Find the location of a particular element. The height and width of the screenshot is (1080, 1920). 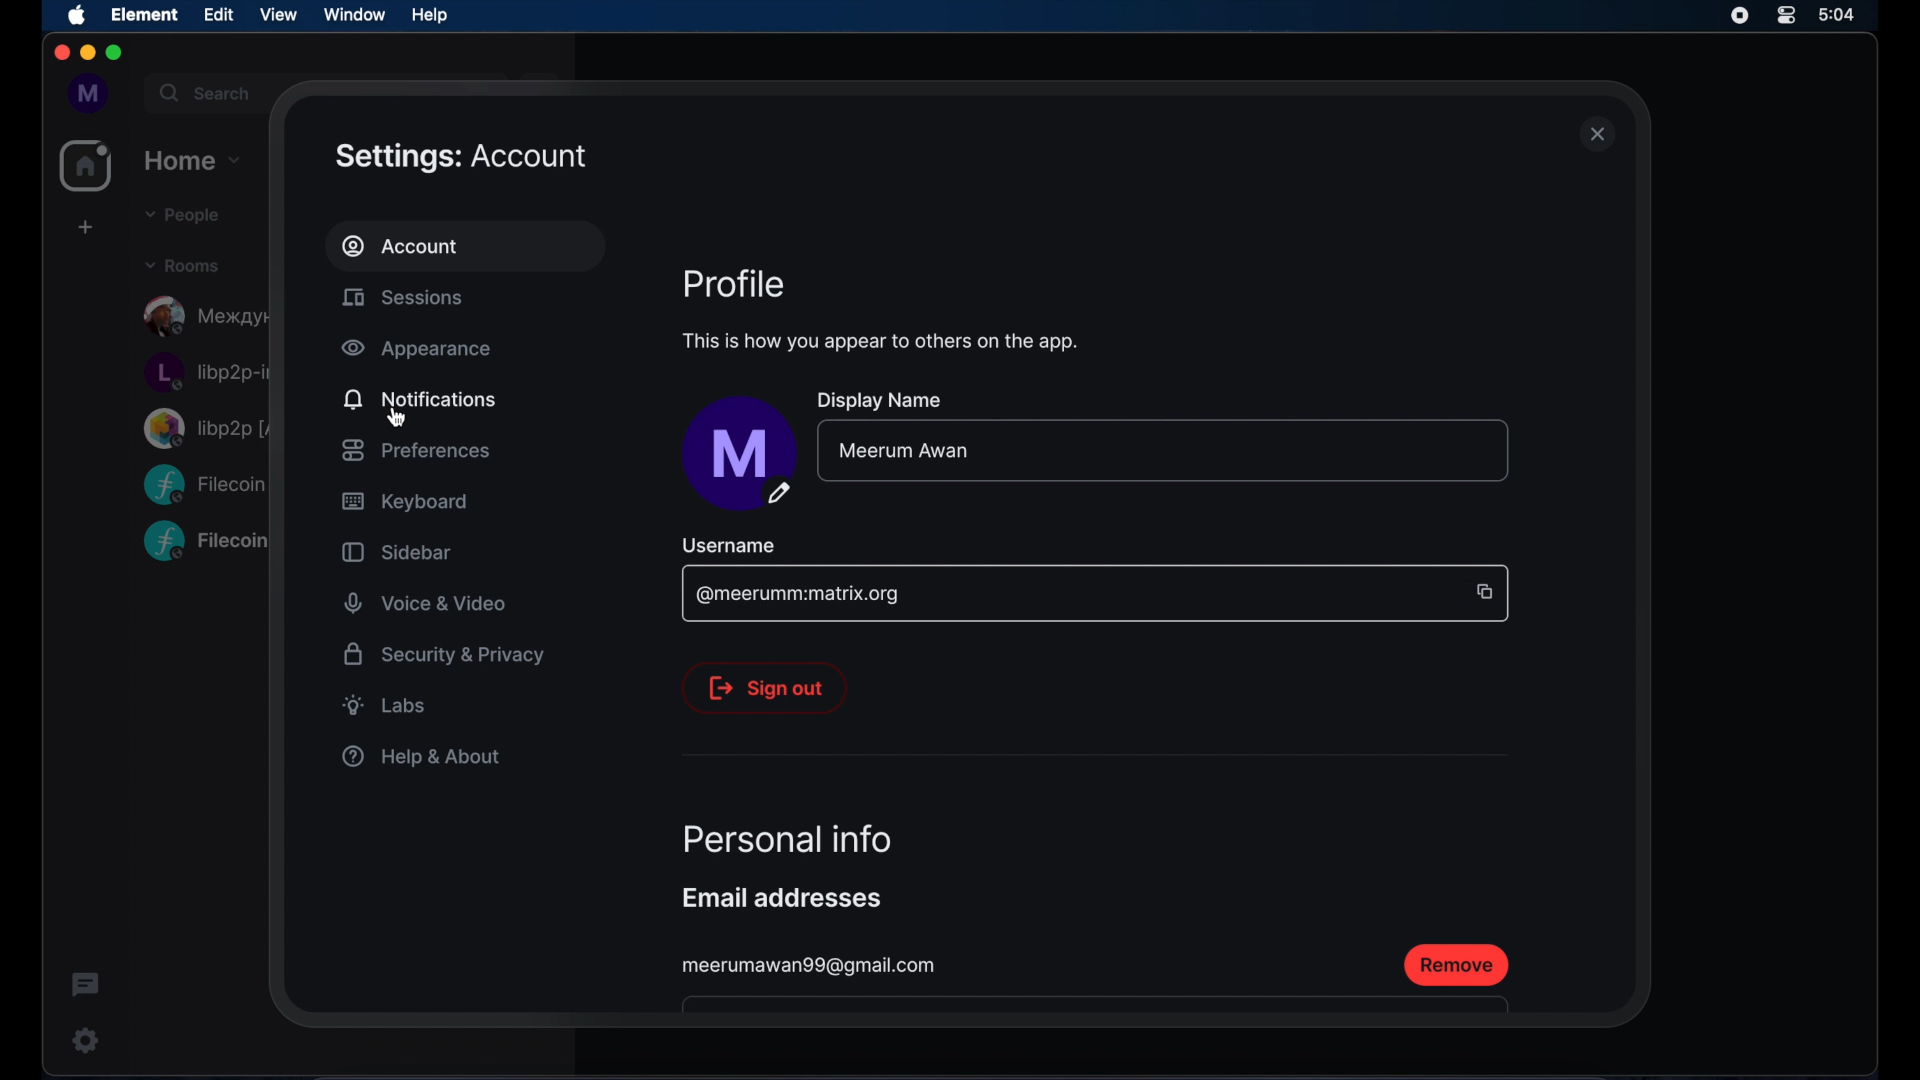

rooms is located at coordinates (182, 264).